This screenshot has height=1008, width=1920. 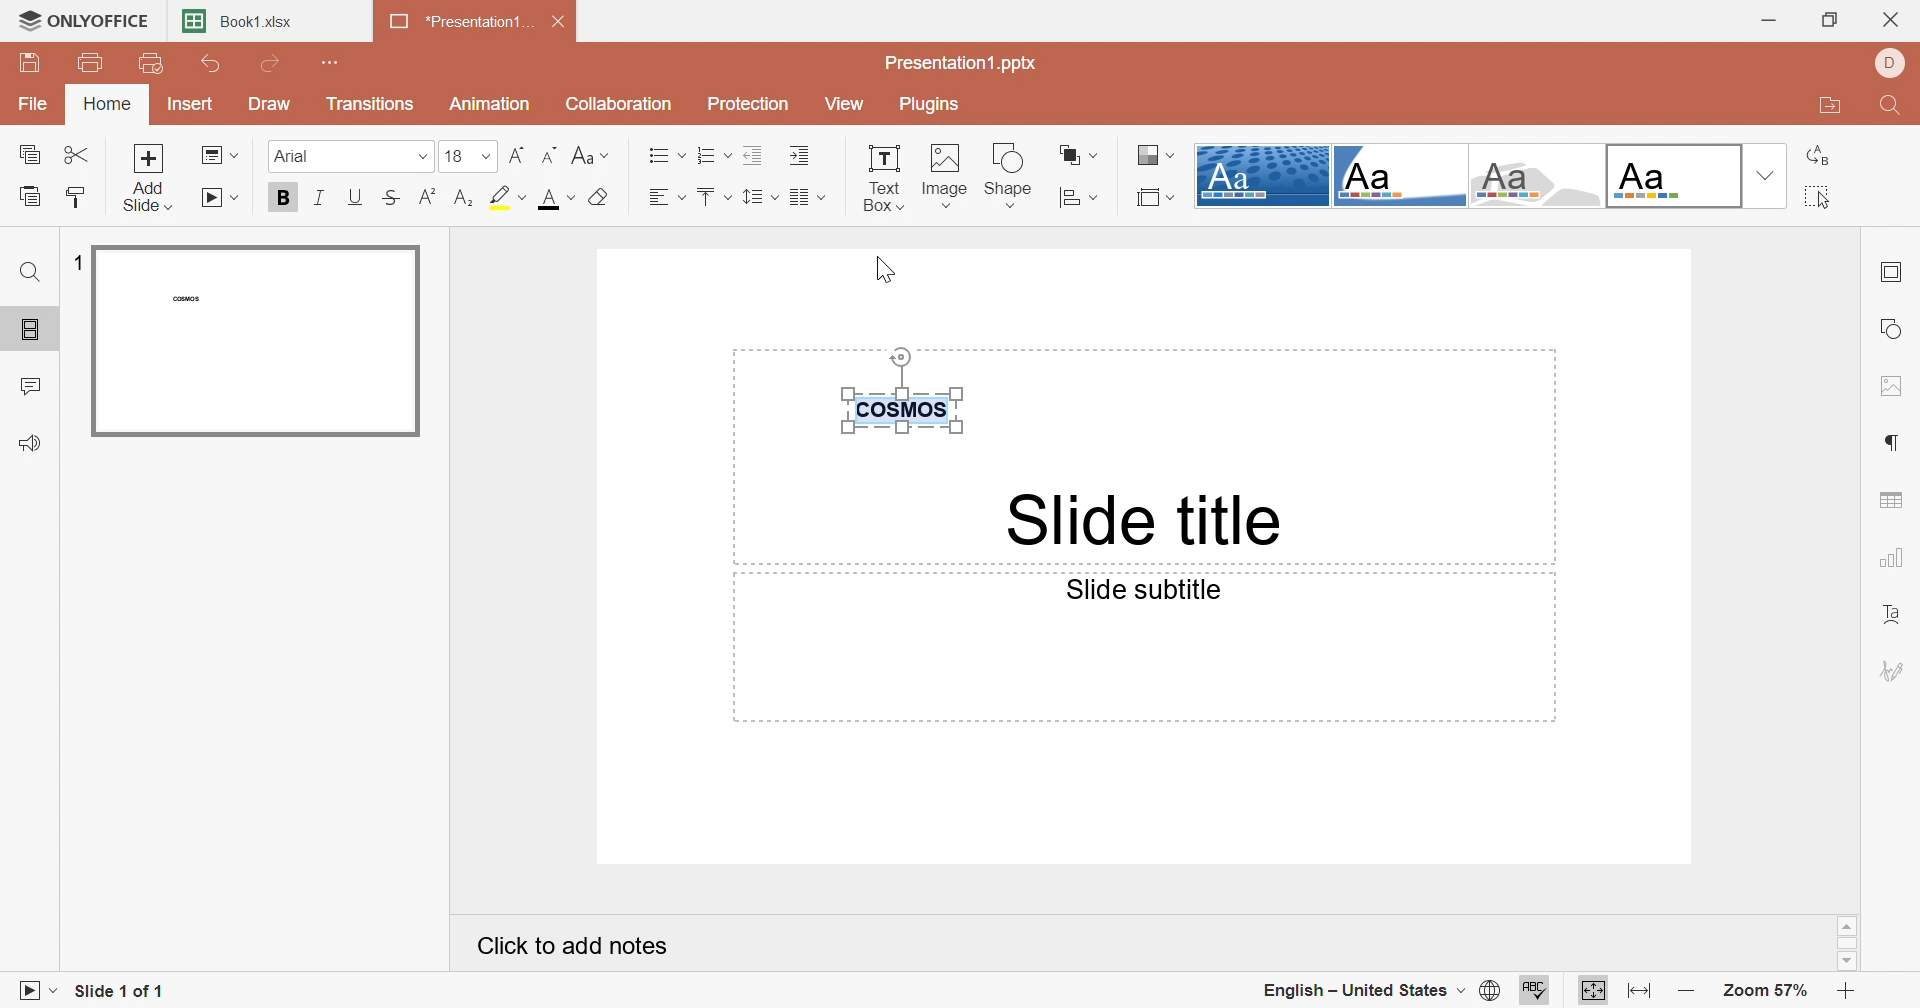 What do you see at coordinates (22, 61) in the screenshot?
I see `Save` at bounding box center [22, 61].